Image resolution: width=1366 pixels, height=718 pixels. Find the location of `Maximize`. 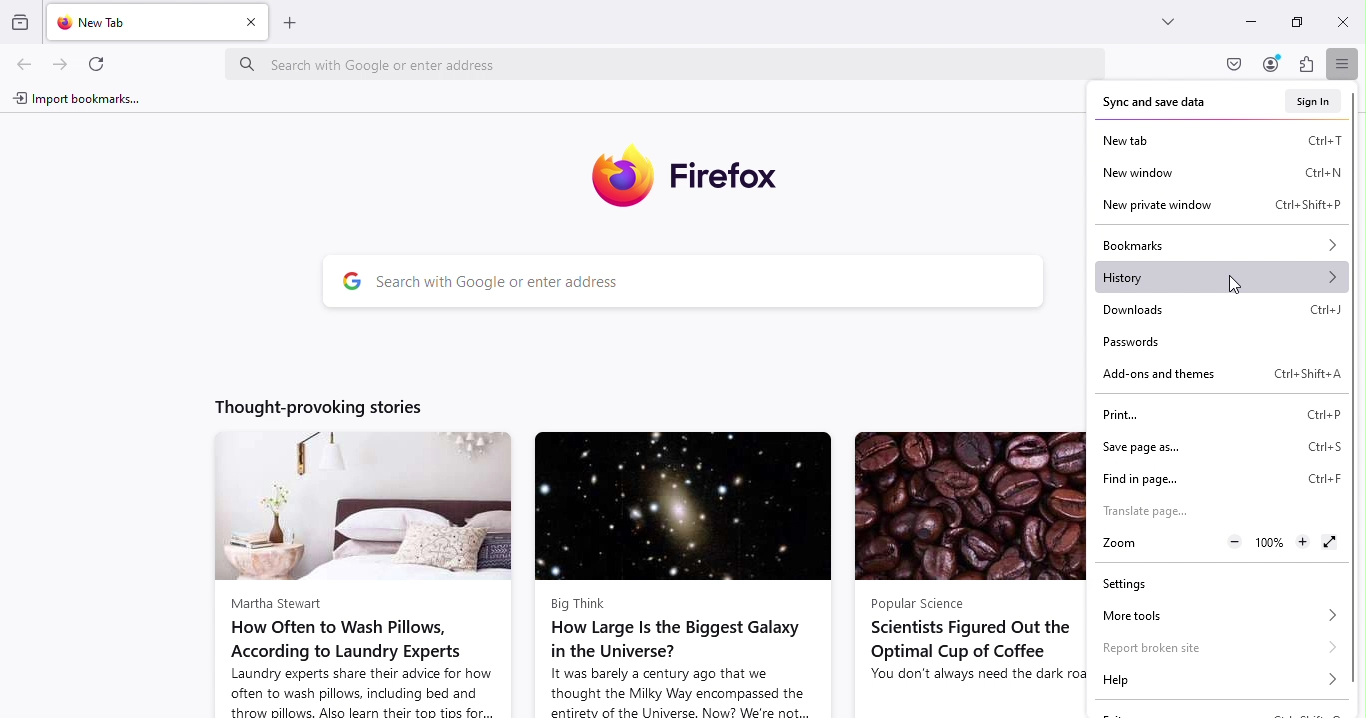

Maximize is located at coordinates (1297, 22).